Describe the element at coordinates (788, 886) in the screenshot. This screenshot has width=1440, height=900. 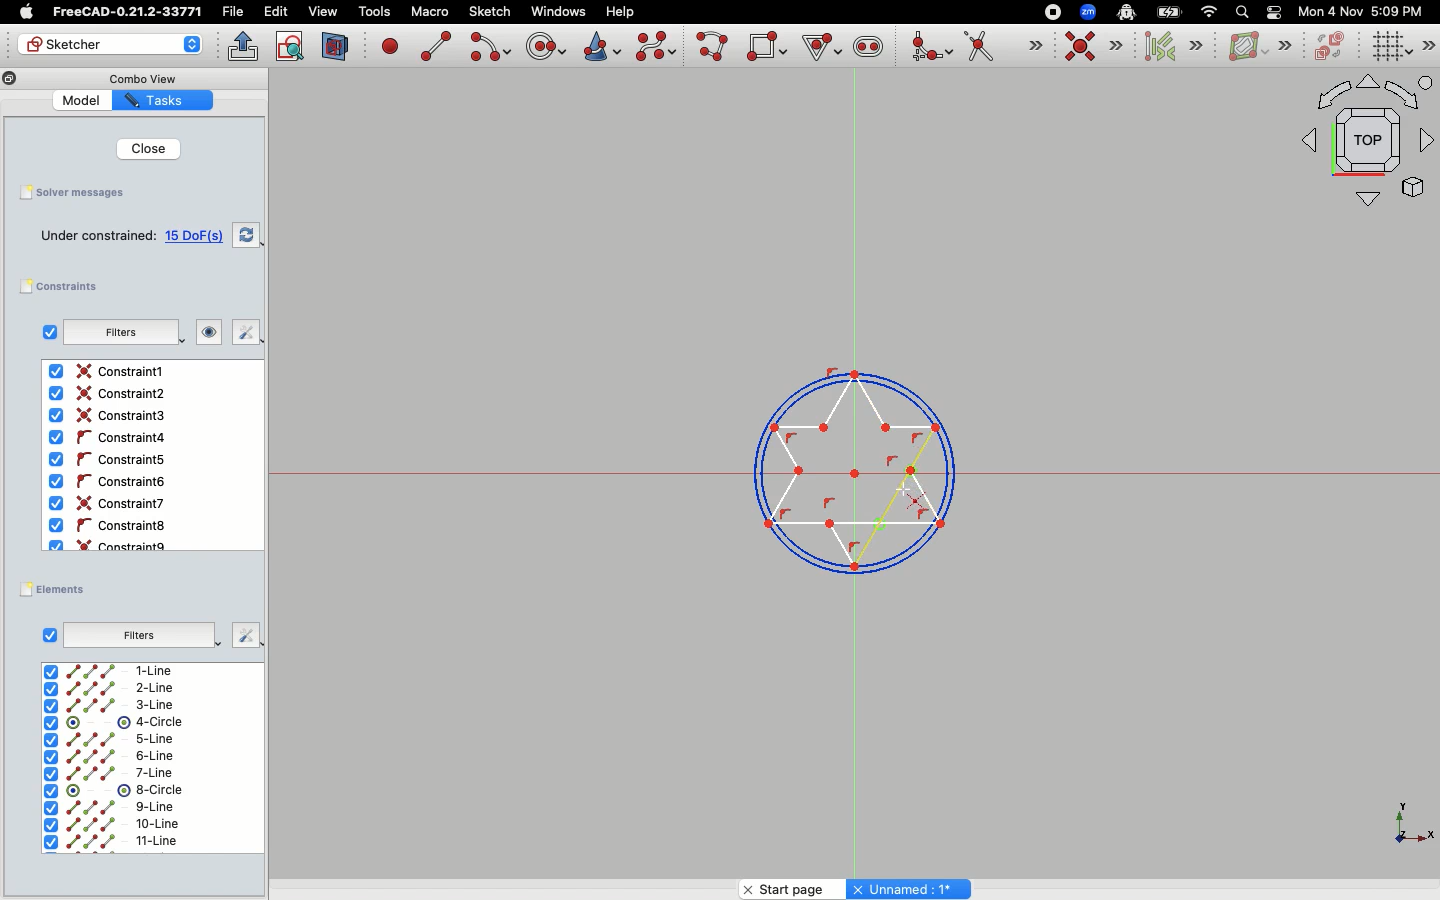
I see `Start page` at that location.